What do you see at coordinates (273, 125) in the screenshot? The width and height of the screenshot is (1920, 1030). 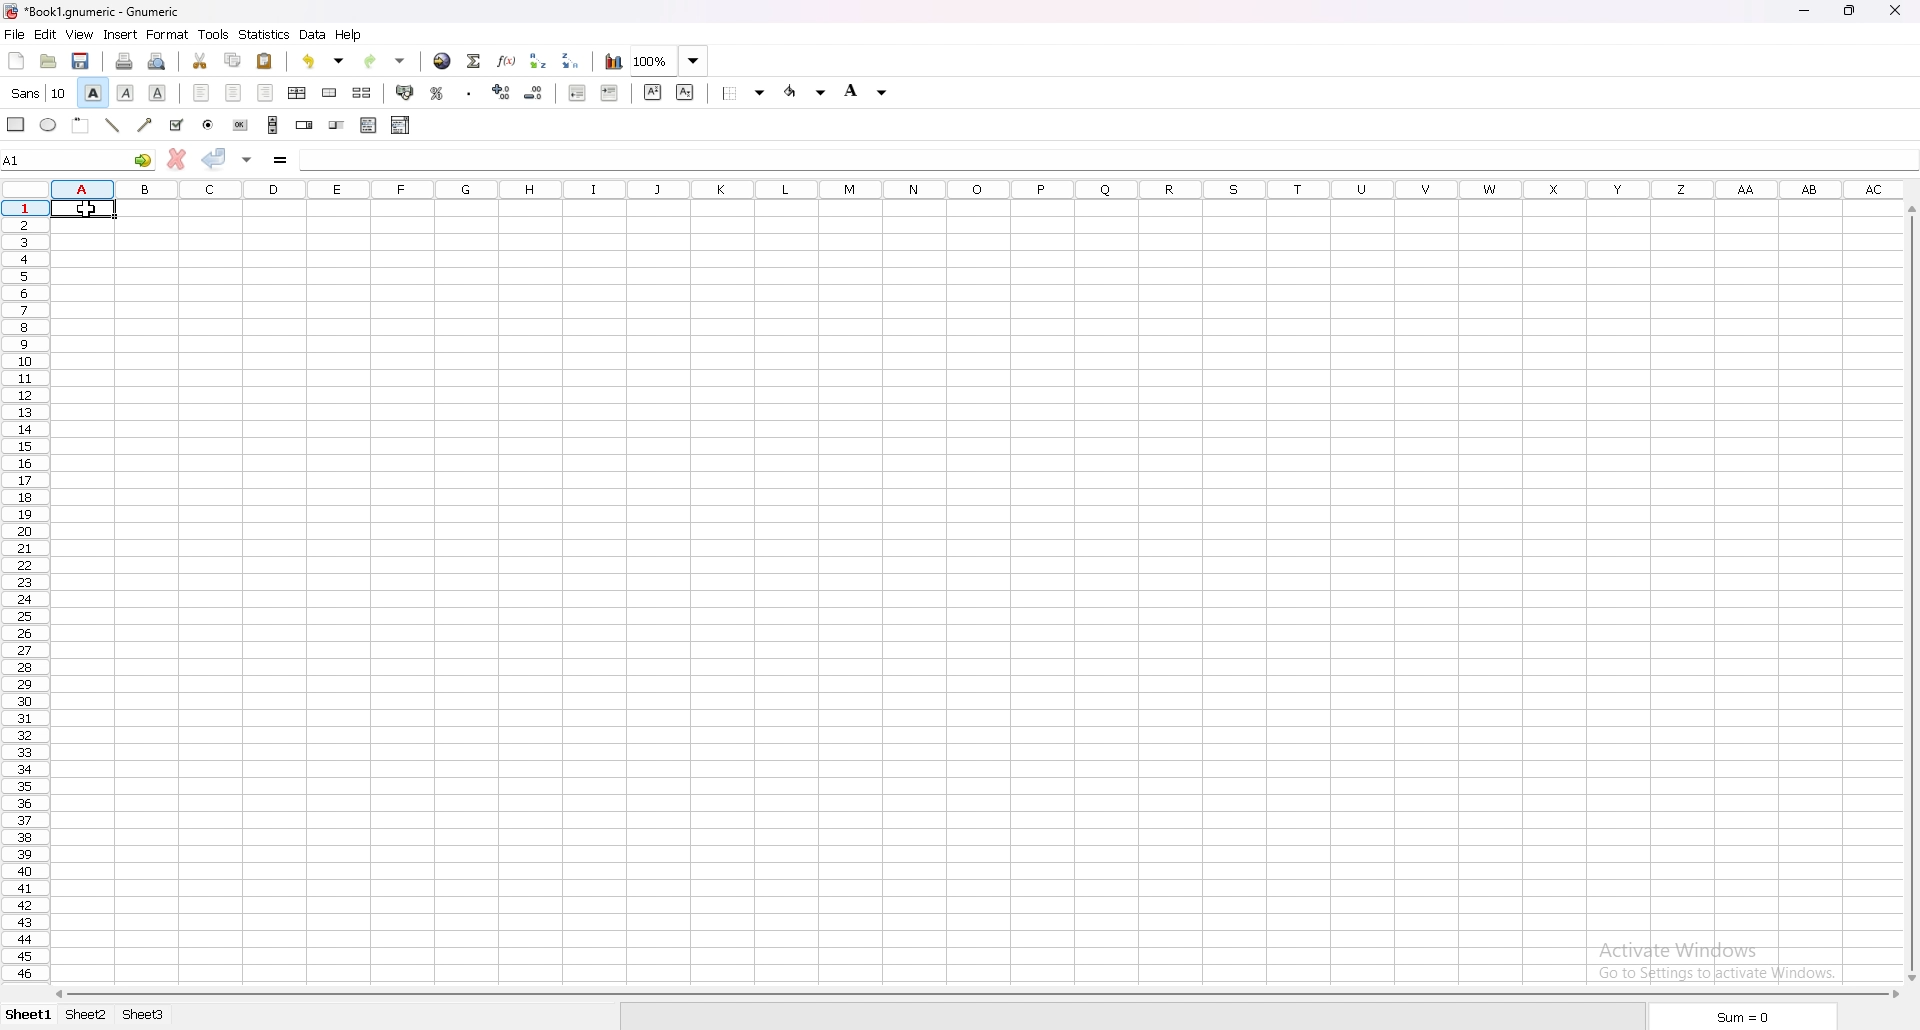 I see `scroll` at bounding box center [273, 125].